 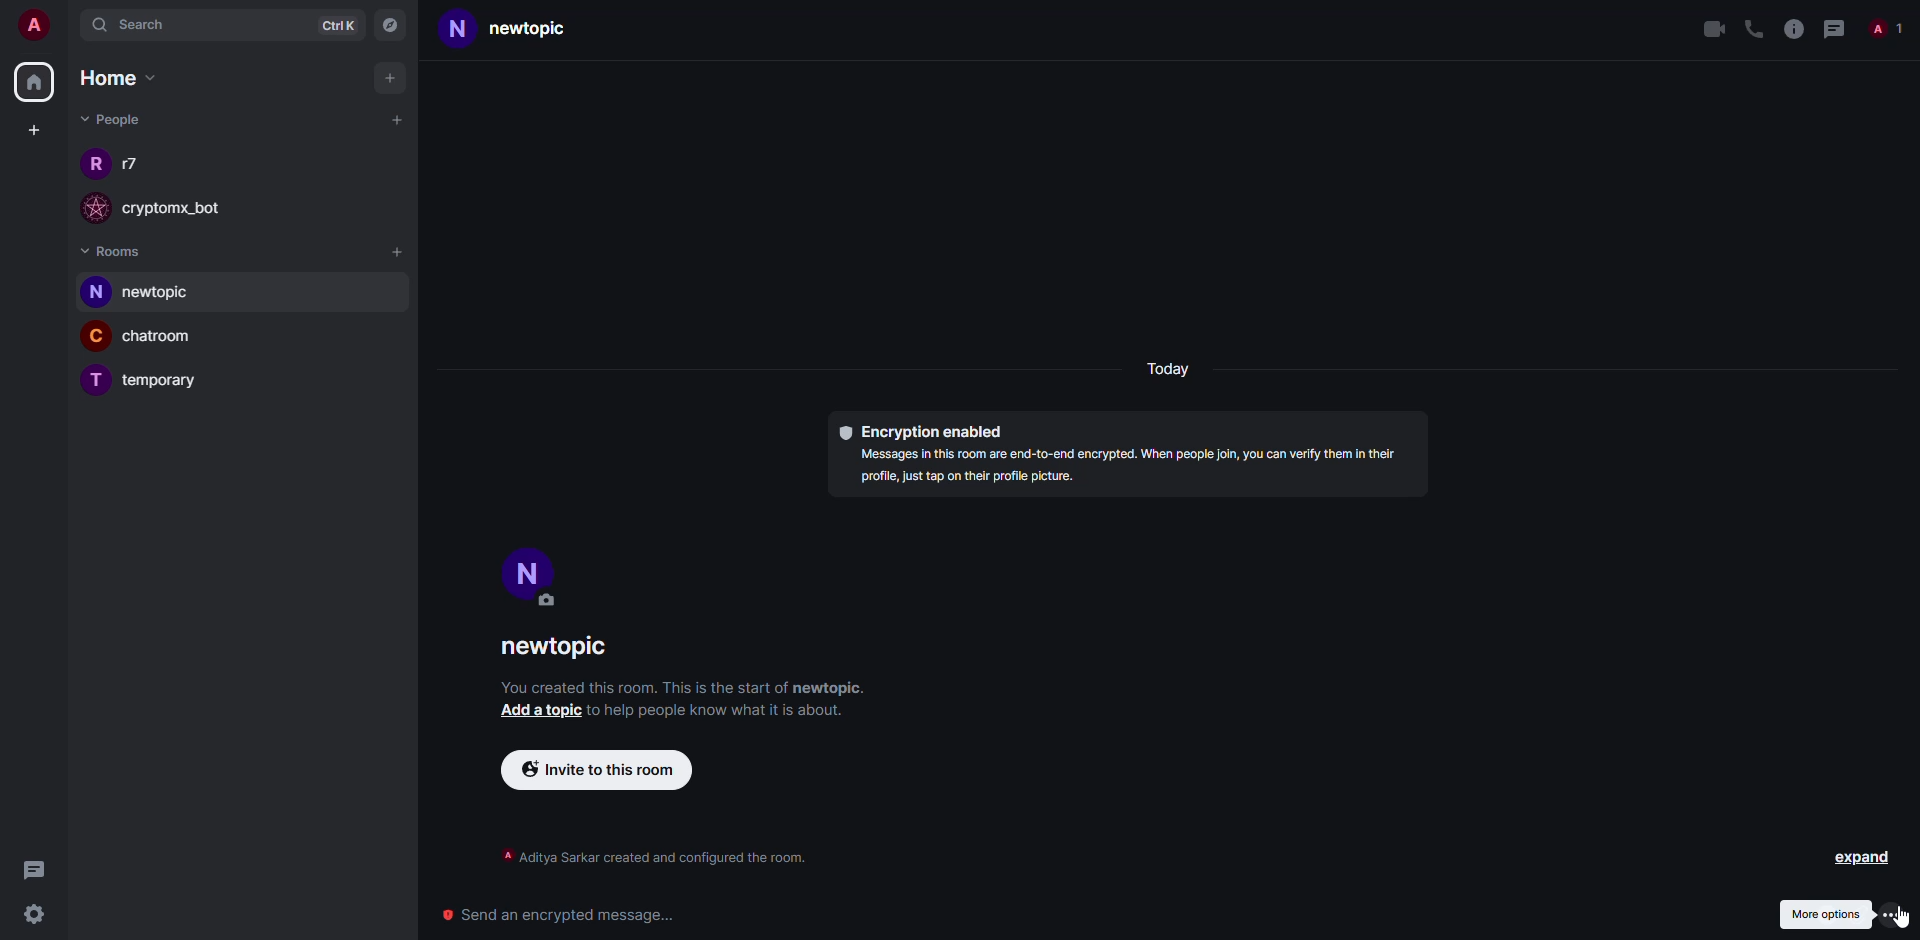 What do you see at coordinates (93, 379) in the screenshot?
I see `T` at bounding box center [93, 379].